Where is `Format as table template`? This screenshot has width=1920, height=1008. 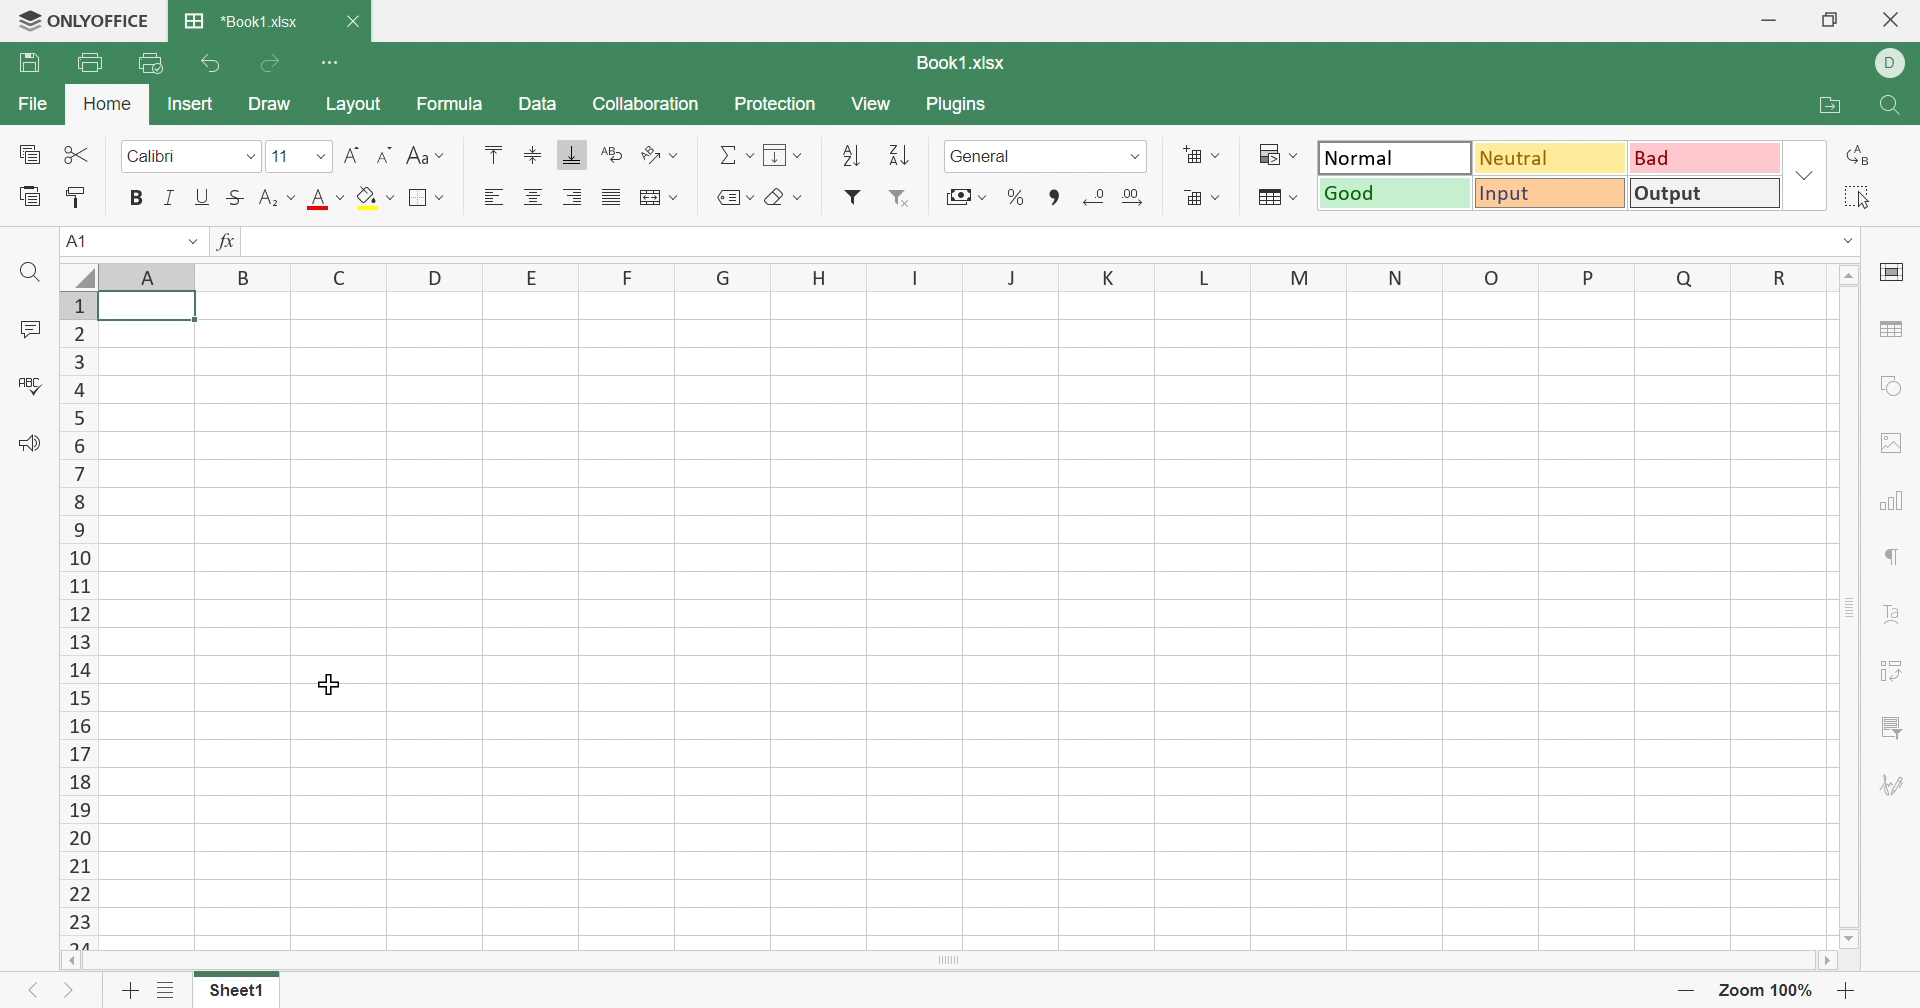
Format as table template is located at coordinates (1273, 200).